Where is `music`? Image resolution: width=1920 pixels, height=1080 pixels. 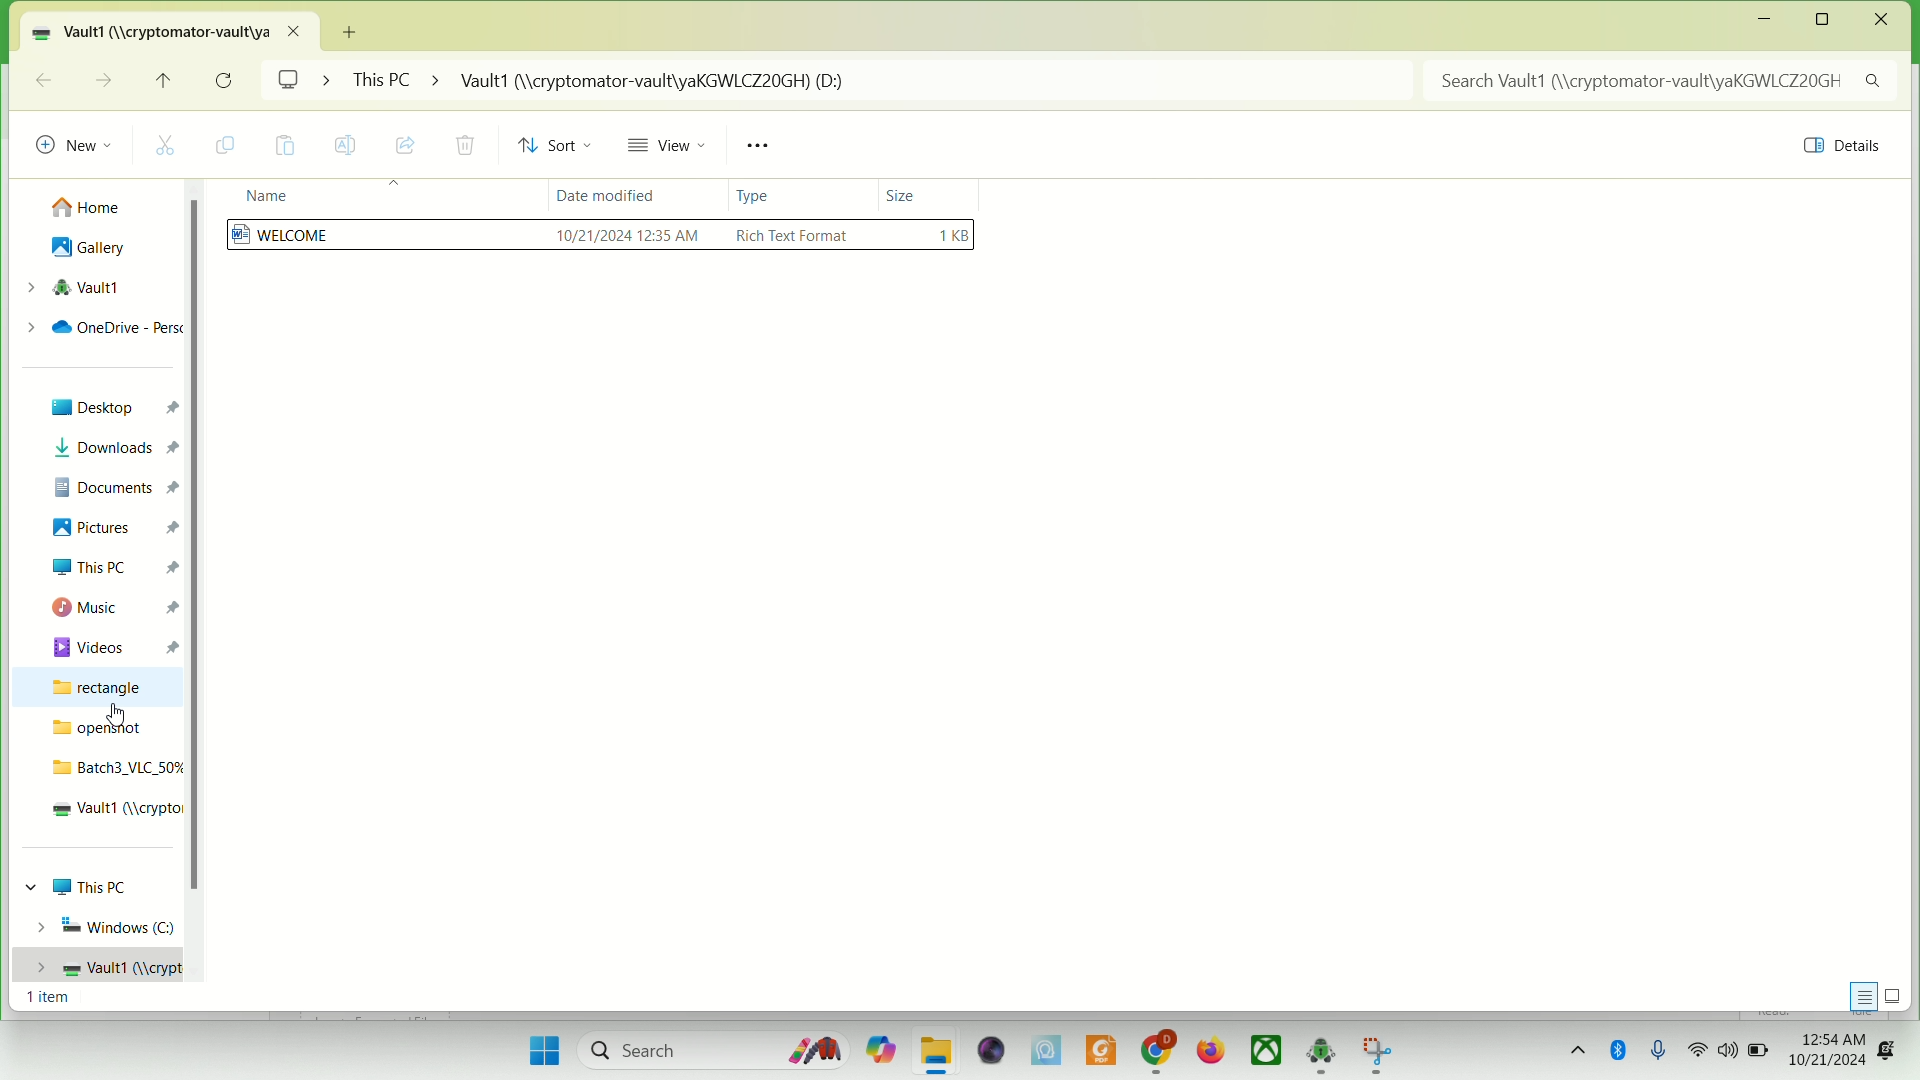
music is located at coordinates (116, 608).